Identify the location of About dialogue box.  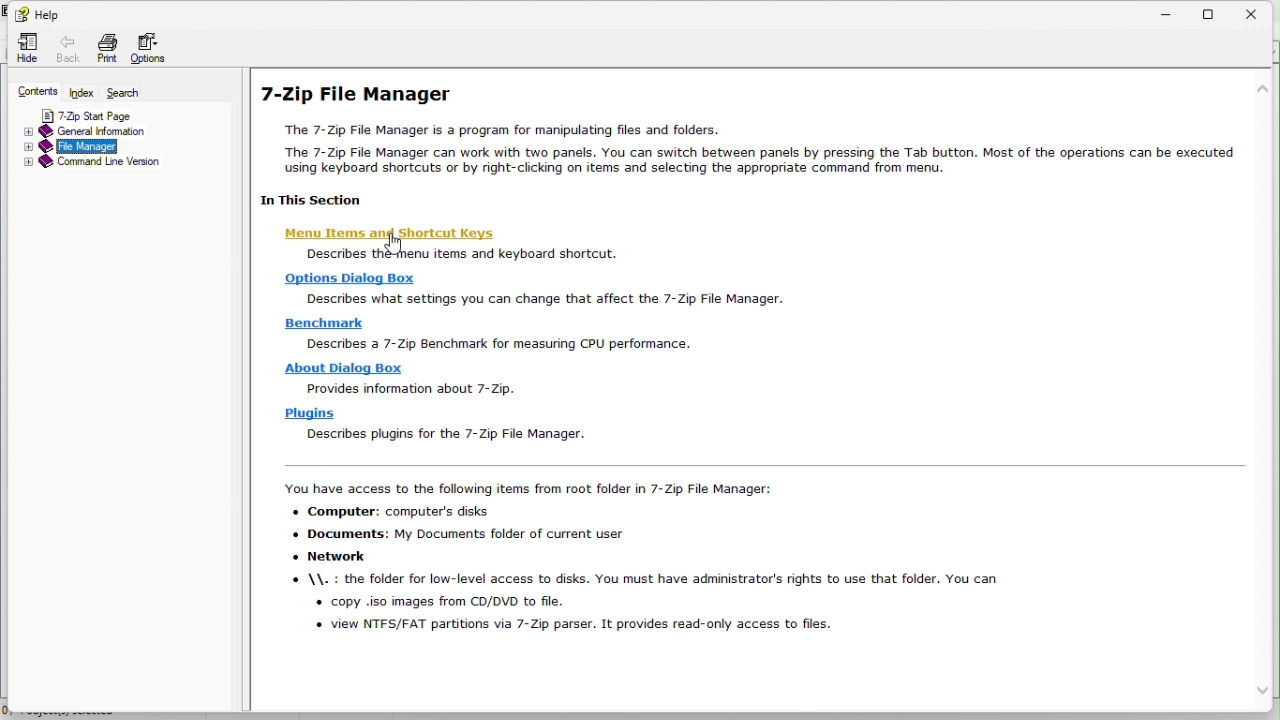
(343, 368).